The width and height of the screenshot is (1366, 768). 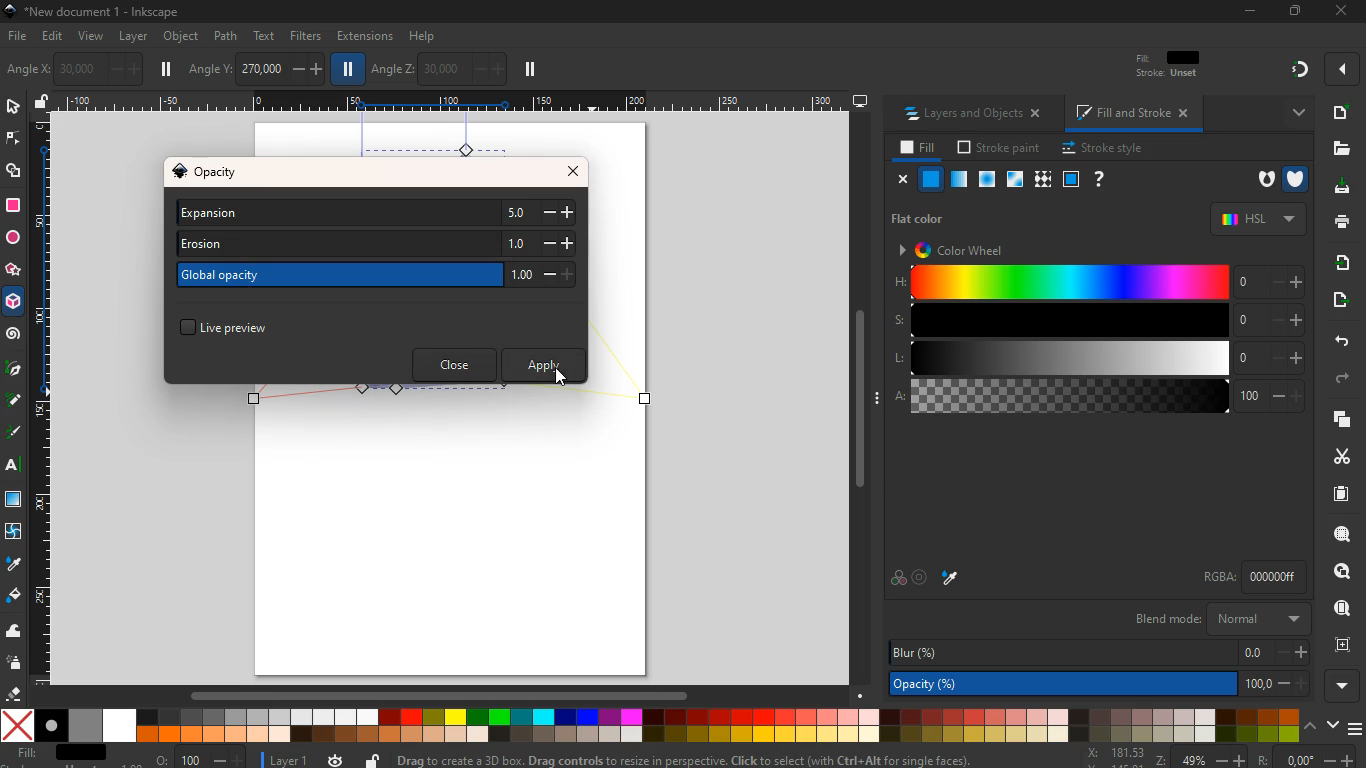 I want to click on drop, so click(x=952, y=578).